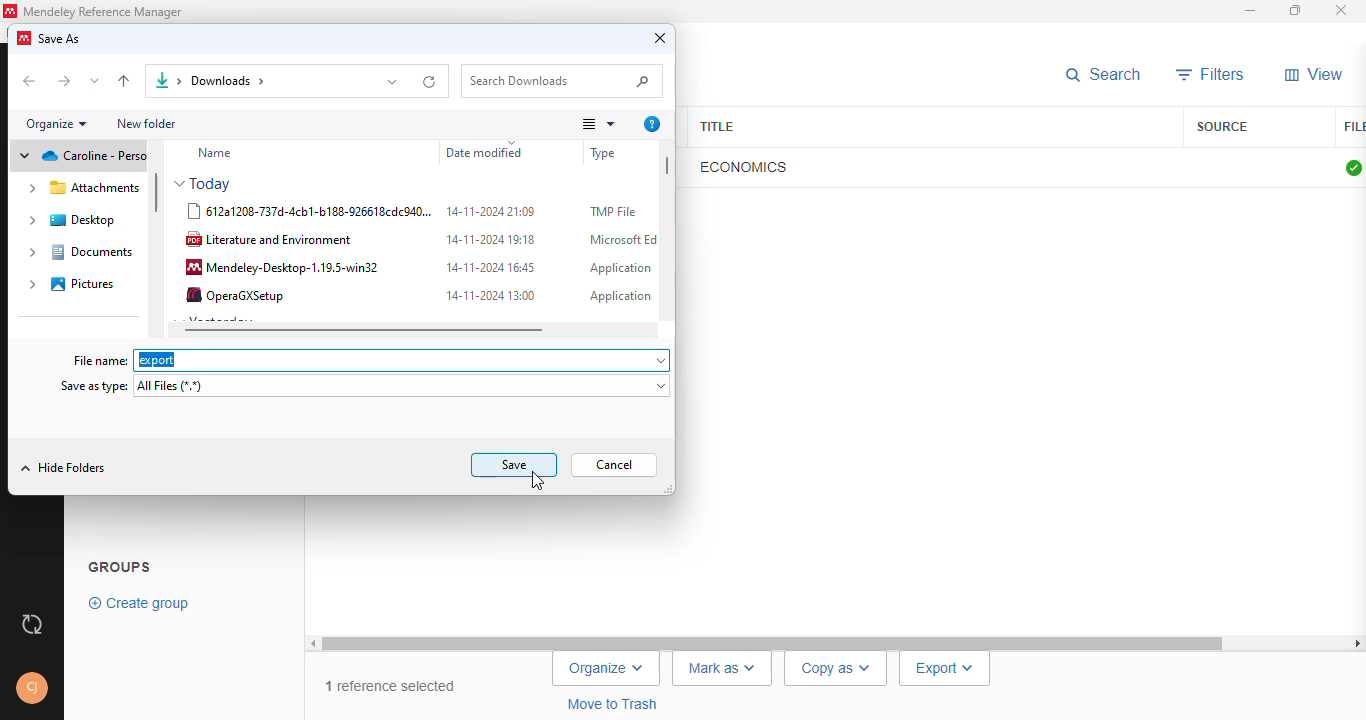 This screenshot has height=720, width=1366. Describe the element at coordinates (60, 40) in the screenshot. I see `save as` at that location.